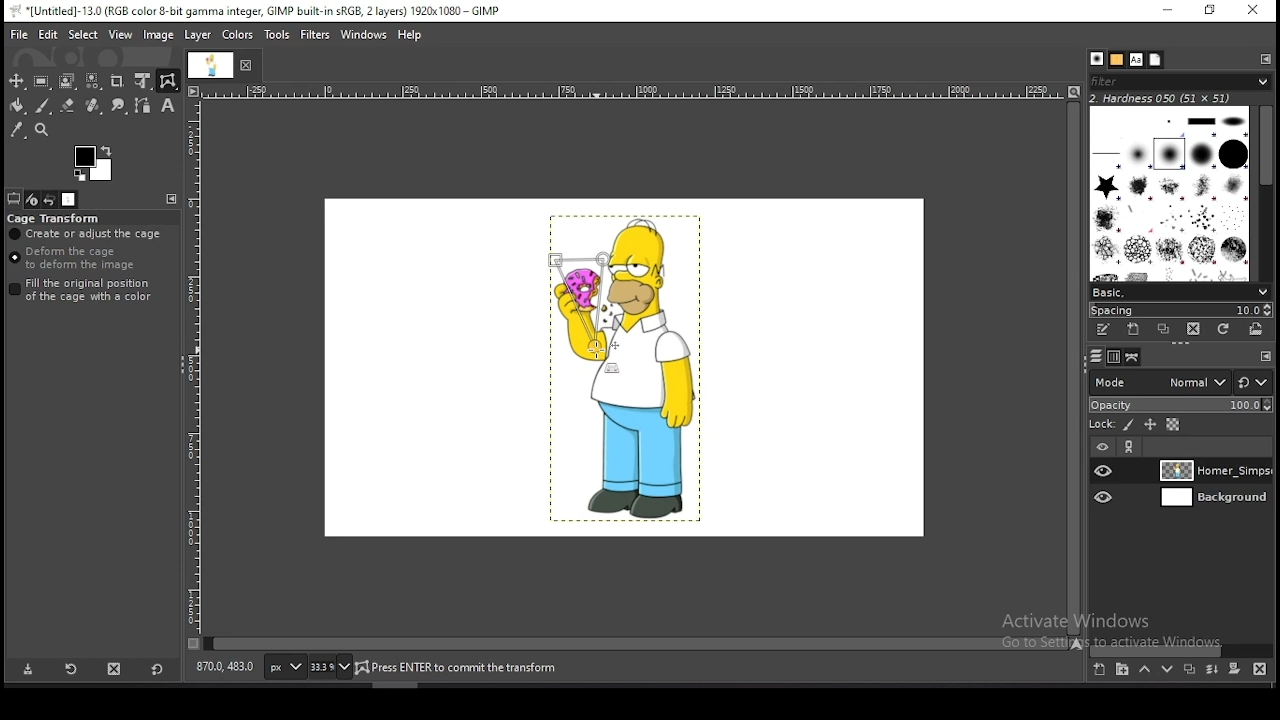 The width and height of the screenshot is (1280, 720). Describe the element at coordinates (1127, 426) in the screenshot. I see `lock pixels` at that location.